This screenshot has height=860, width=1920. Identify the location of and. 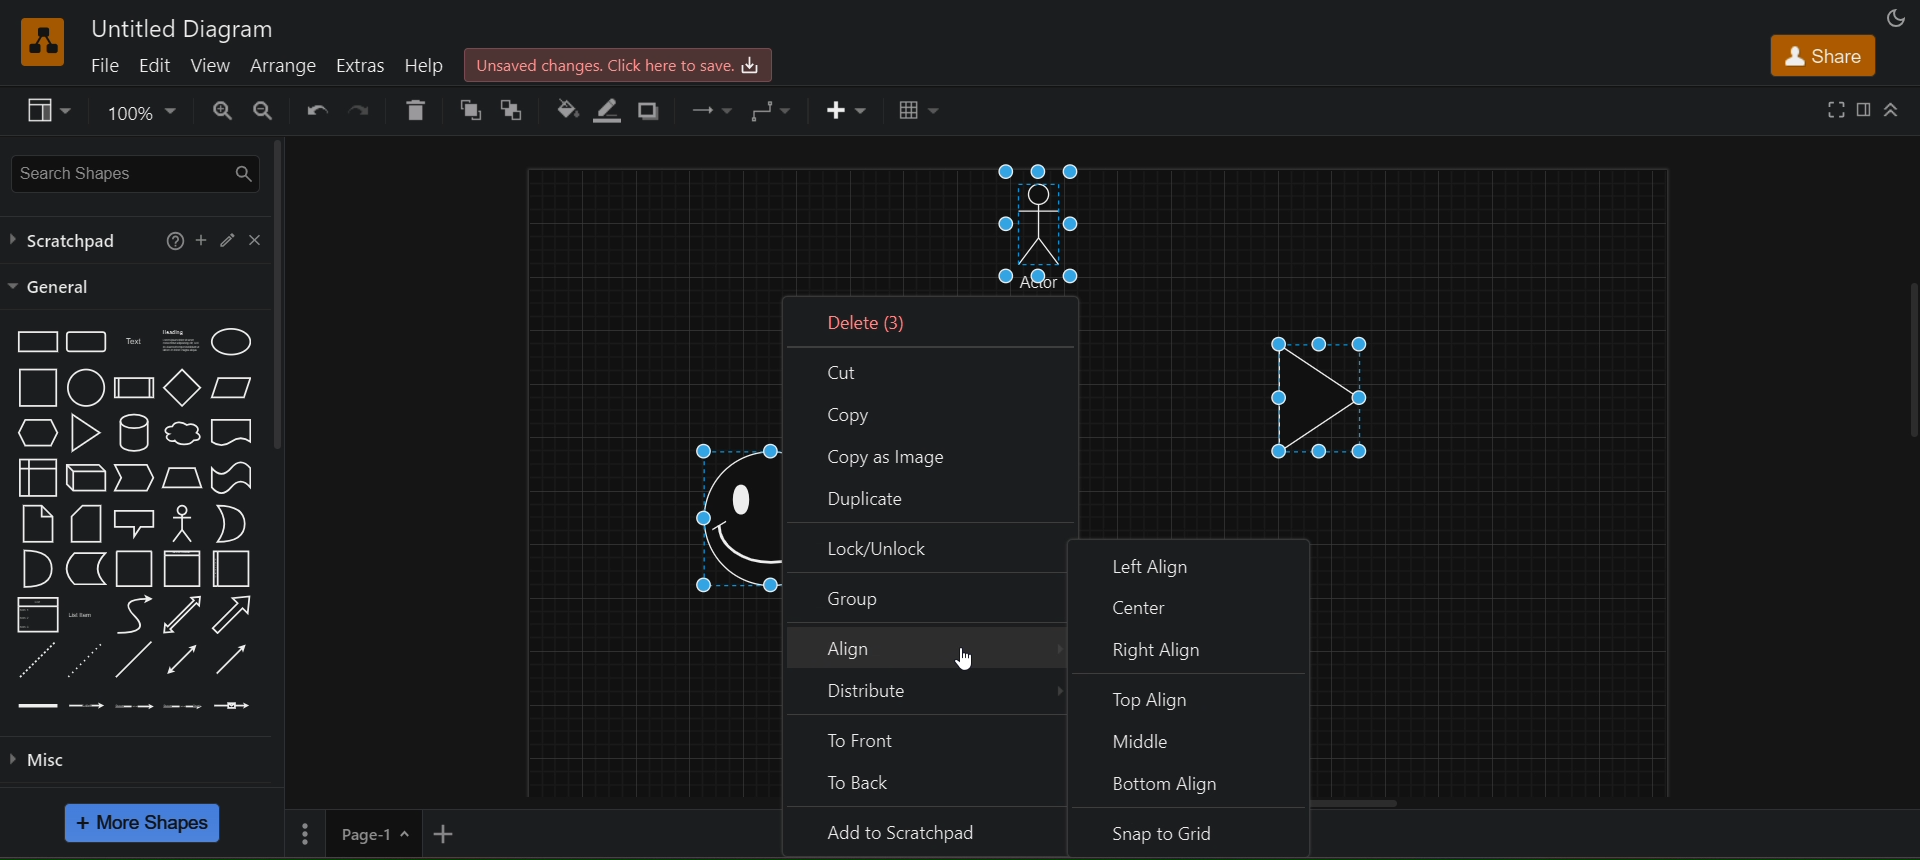
(34, 569).